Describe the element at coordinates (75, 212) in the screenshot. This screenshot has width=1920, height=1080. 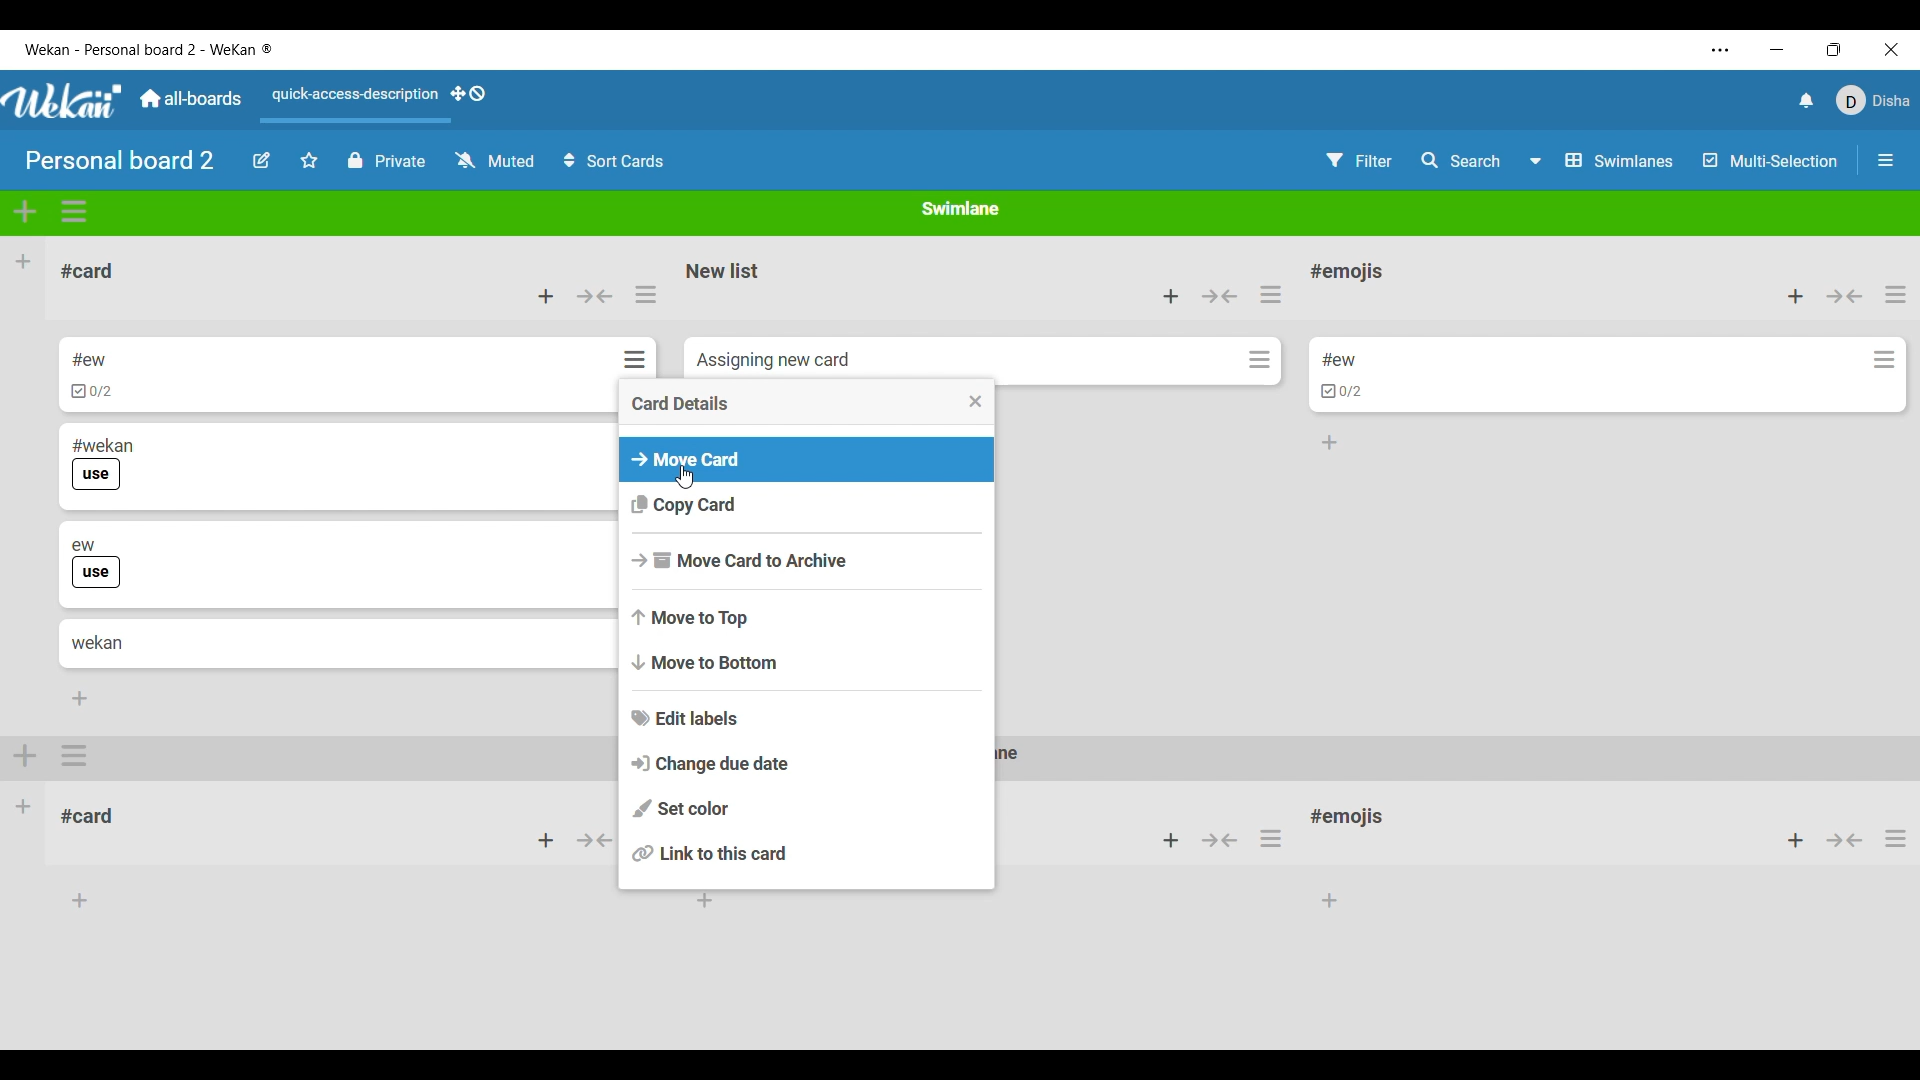
I see `Swimlane actions` at that location.